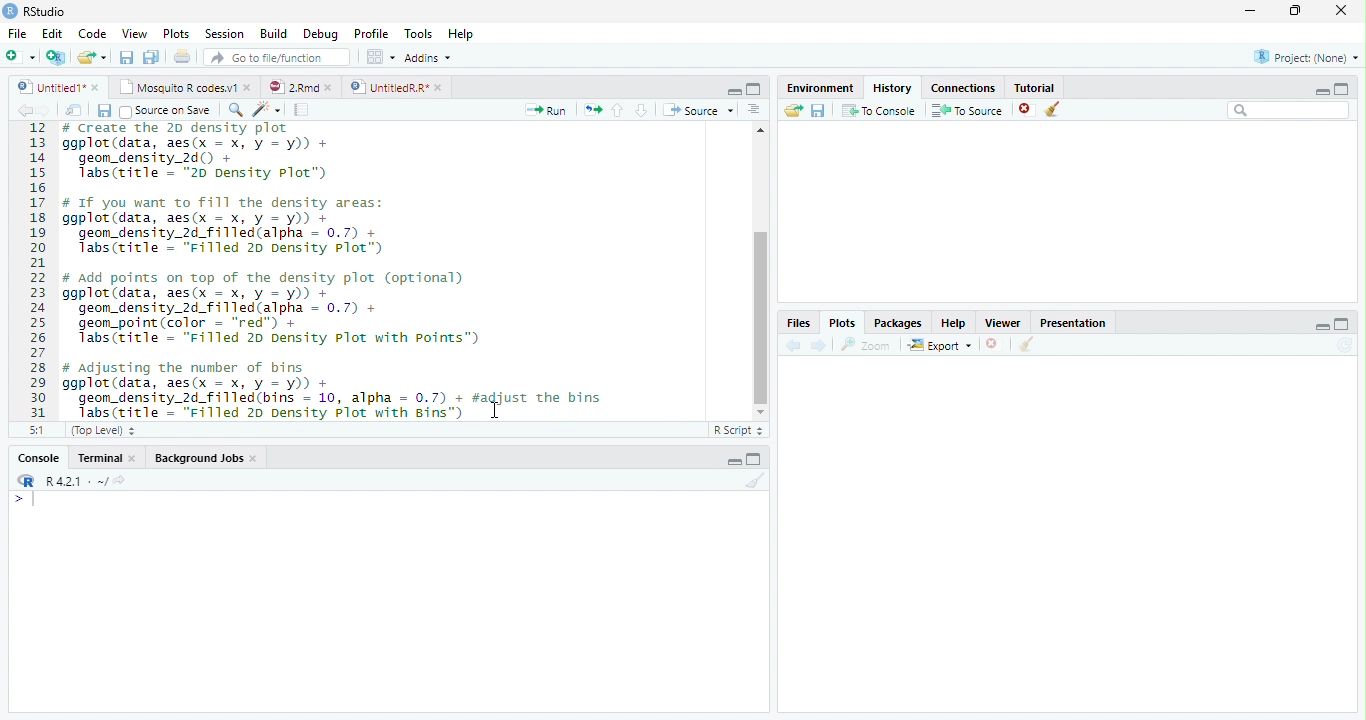 The height and width of the screenshot is (720, 1366). Describe the element at coordinates (964, 89) in the screenshot. I see `Connections` at that location.